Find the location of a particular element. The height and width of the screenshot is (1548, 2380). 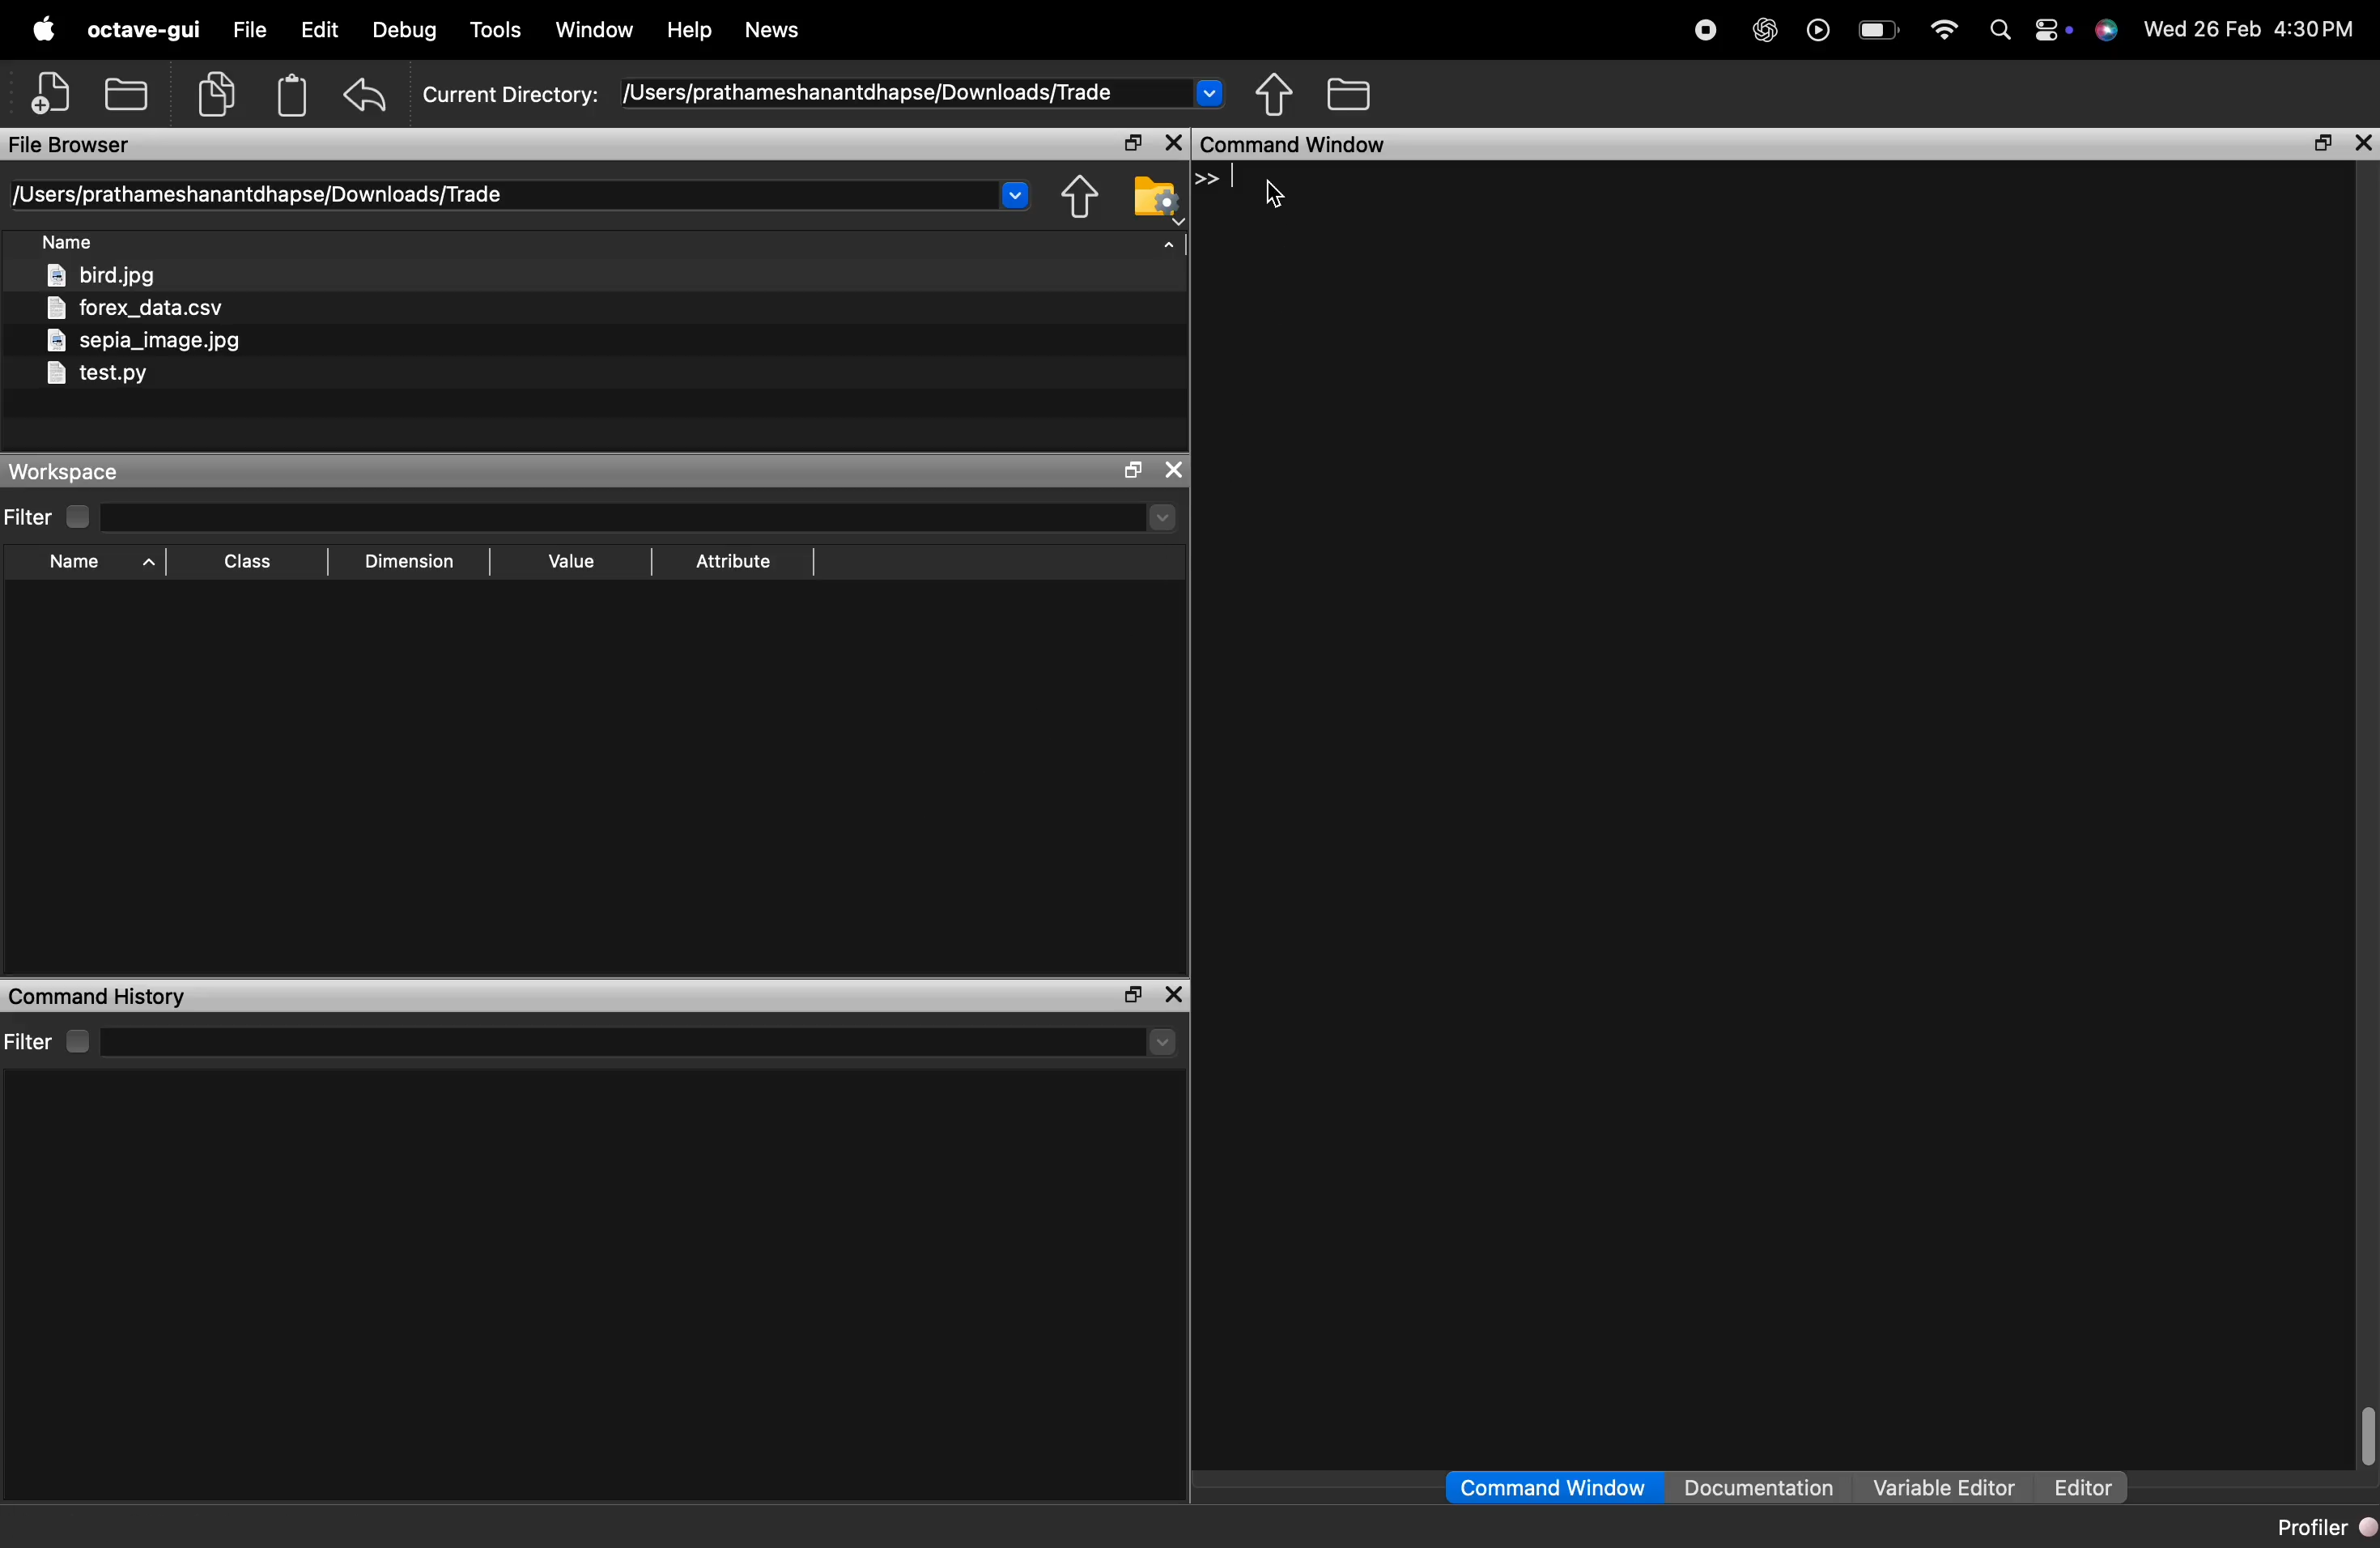

Workspace is located at coordinates (64, 473).